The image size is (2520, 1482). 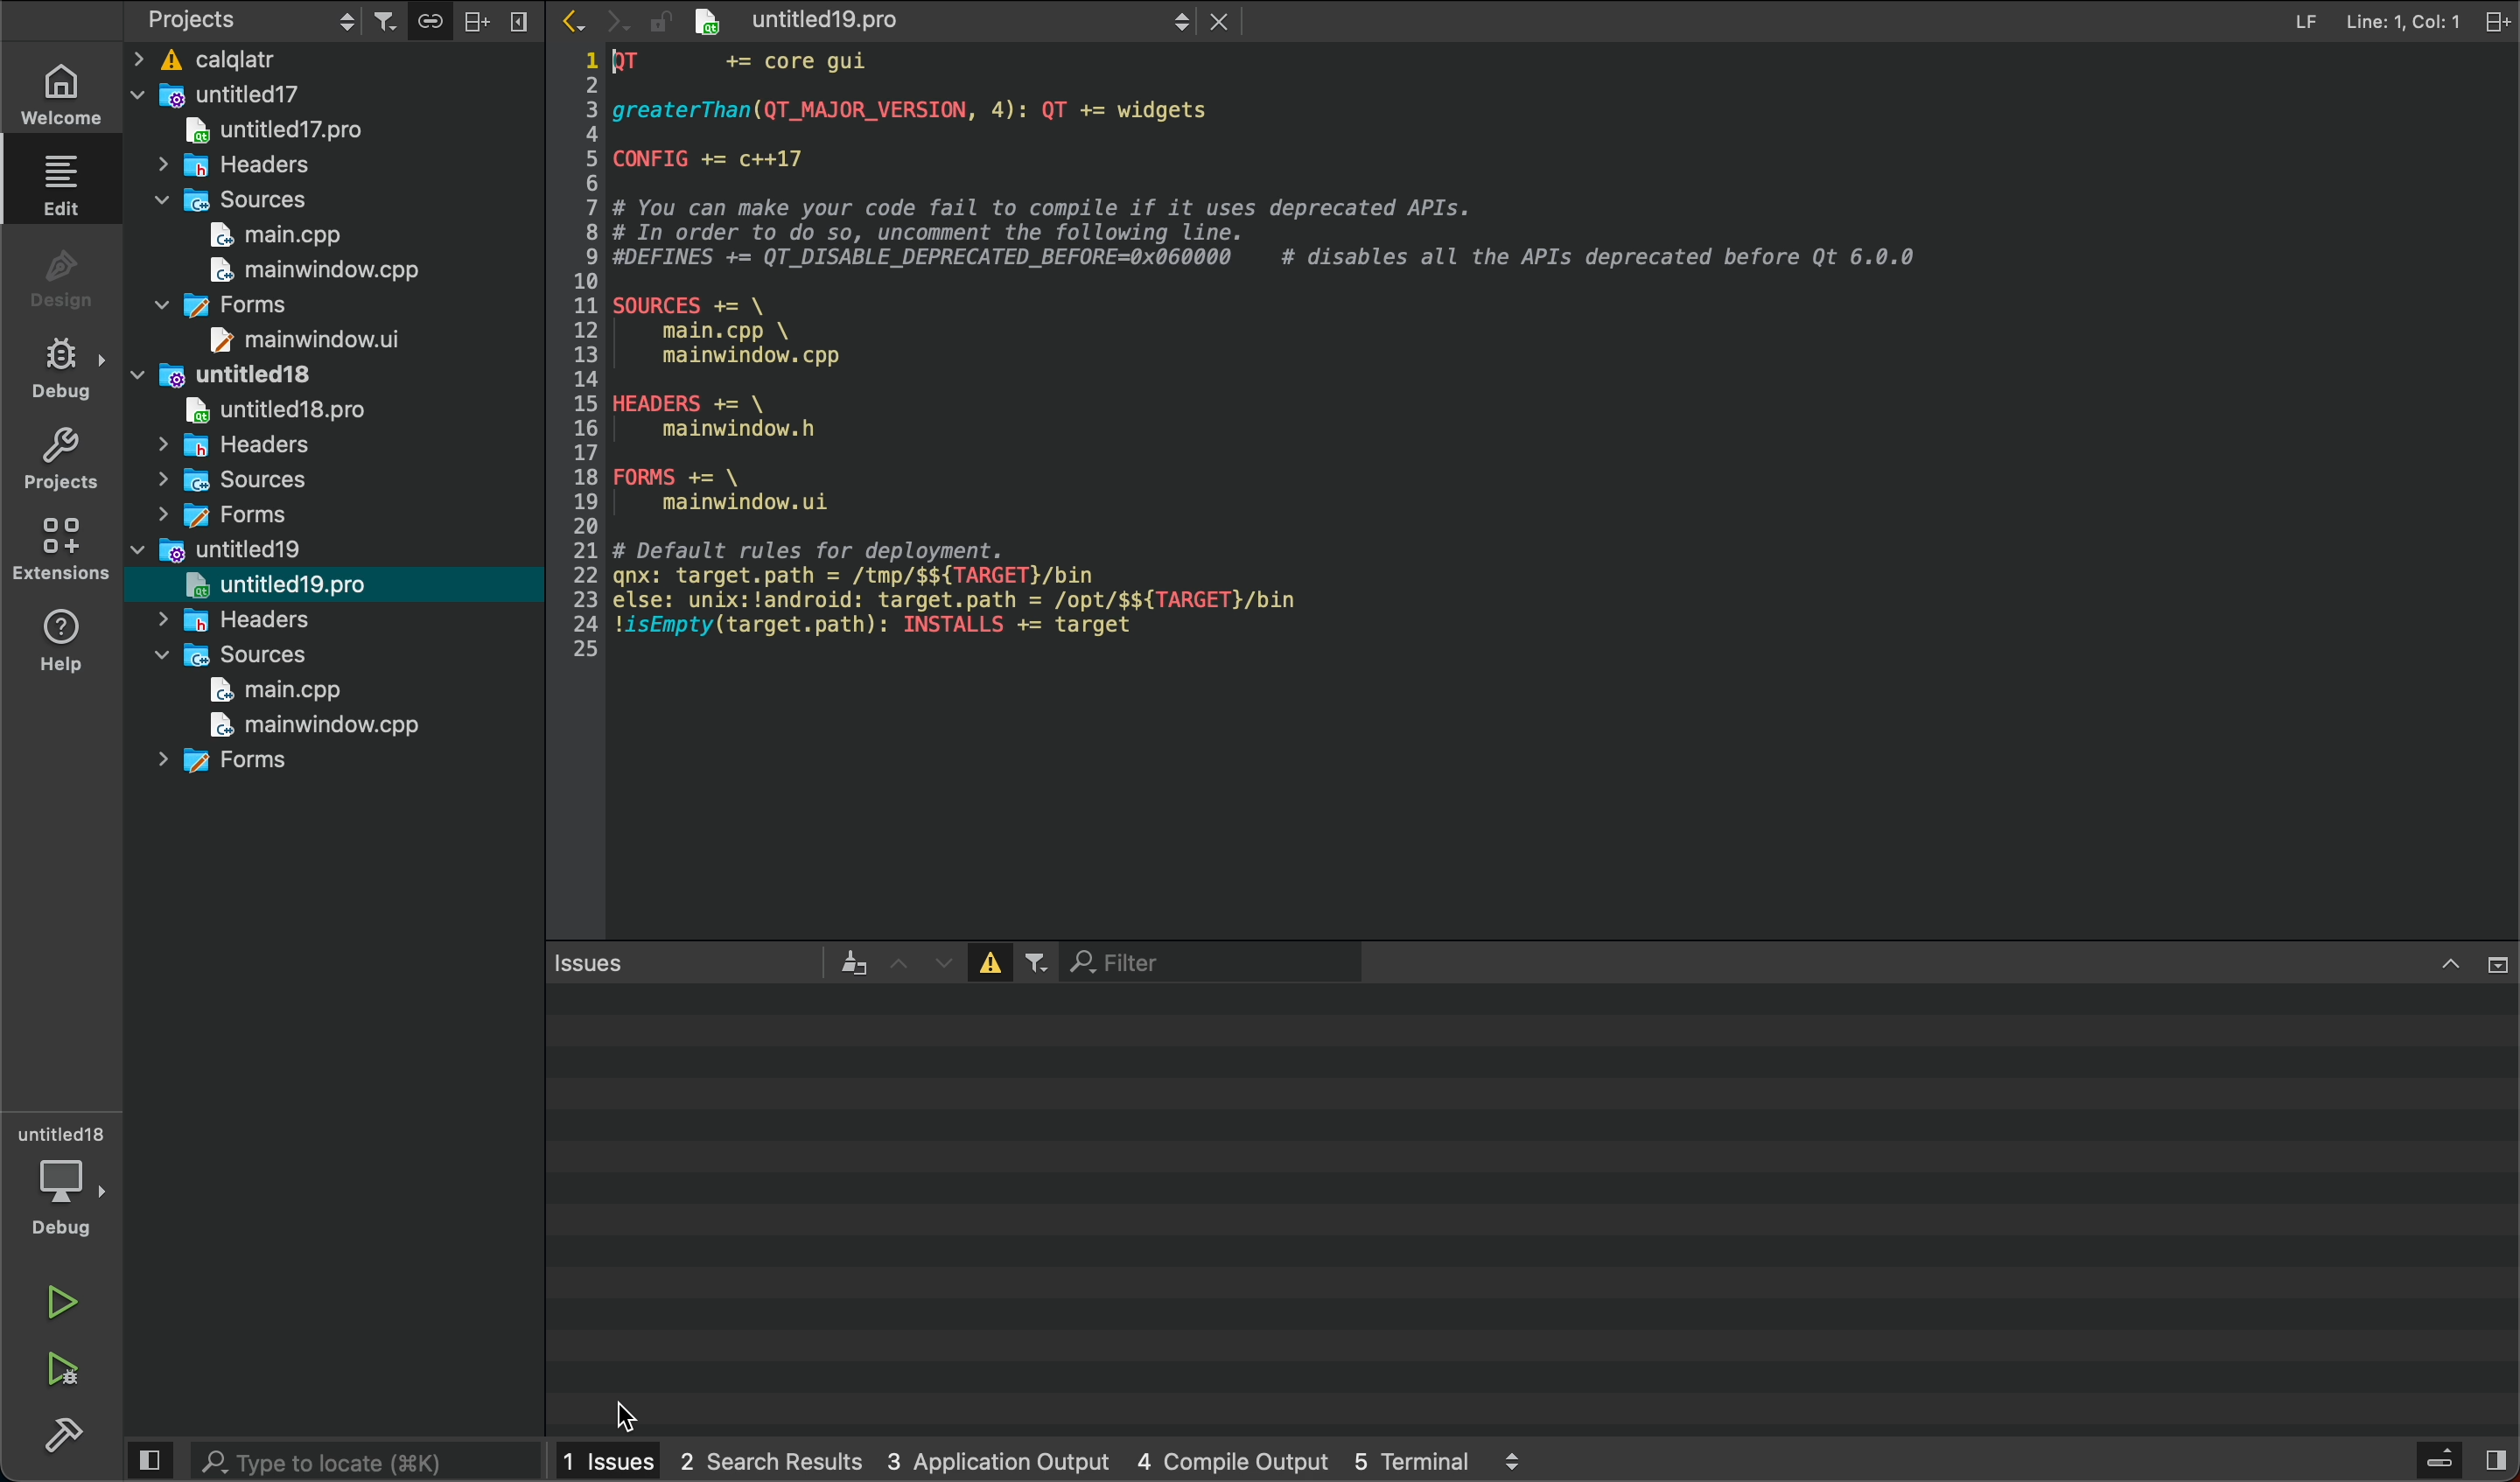 What do you see at coordinates (325, 20) in the screenshot?
I see `projects` at bounding box center [325, 20].